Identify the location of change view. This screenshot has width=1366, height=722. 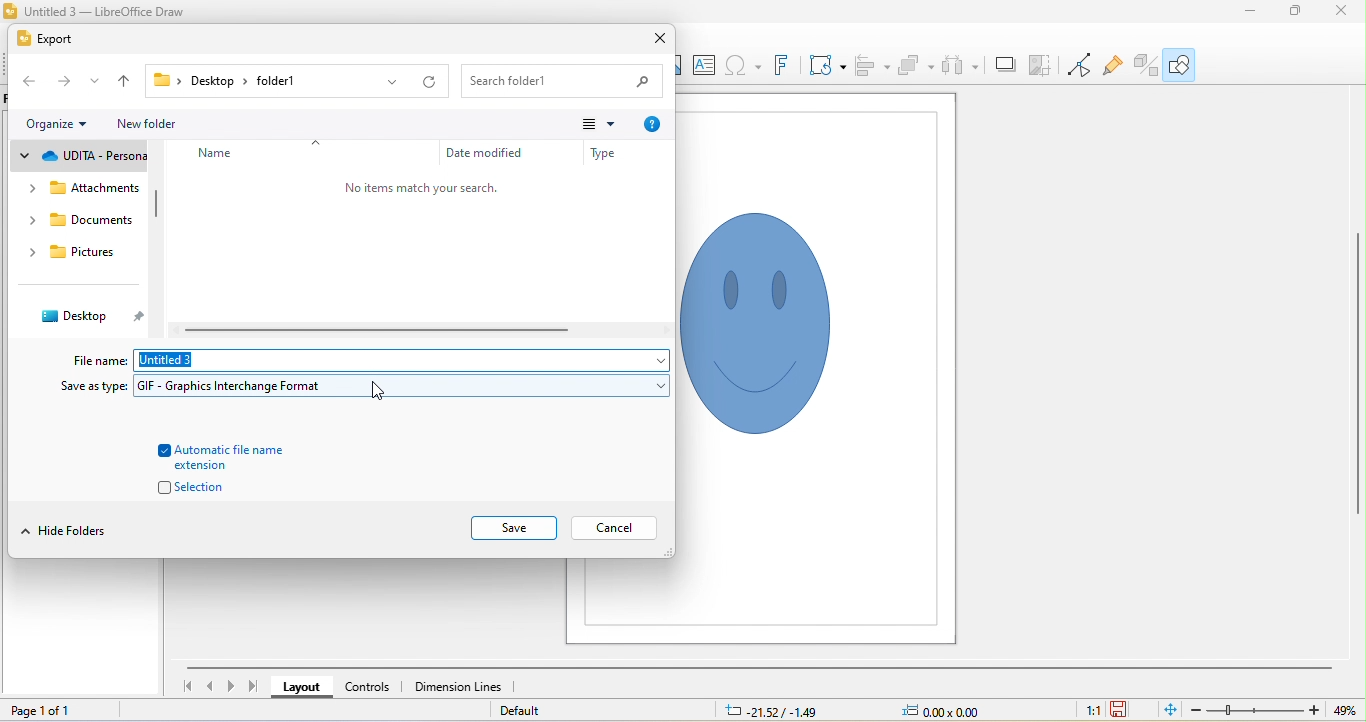
(601, 125).